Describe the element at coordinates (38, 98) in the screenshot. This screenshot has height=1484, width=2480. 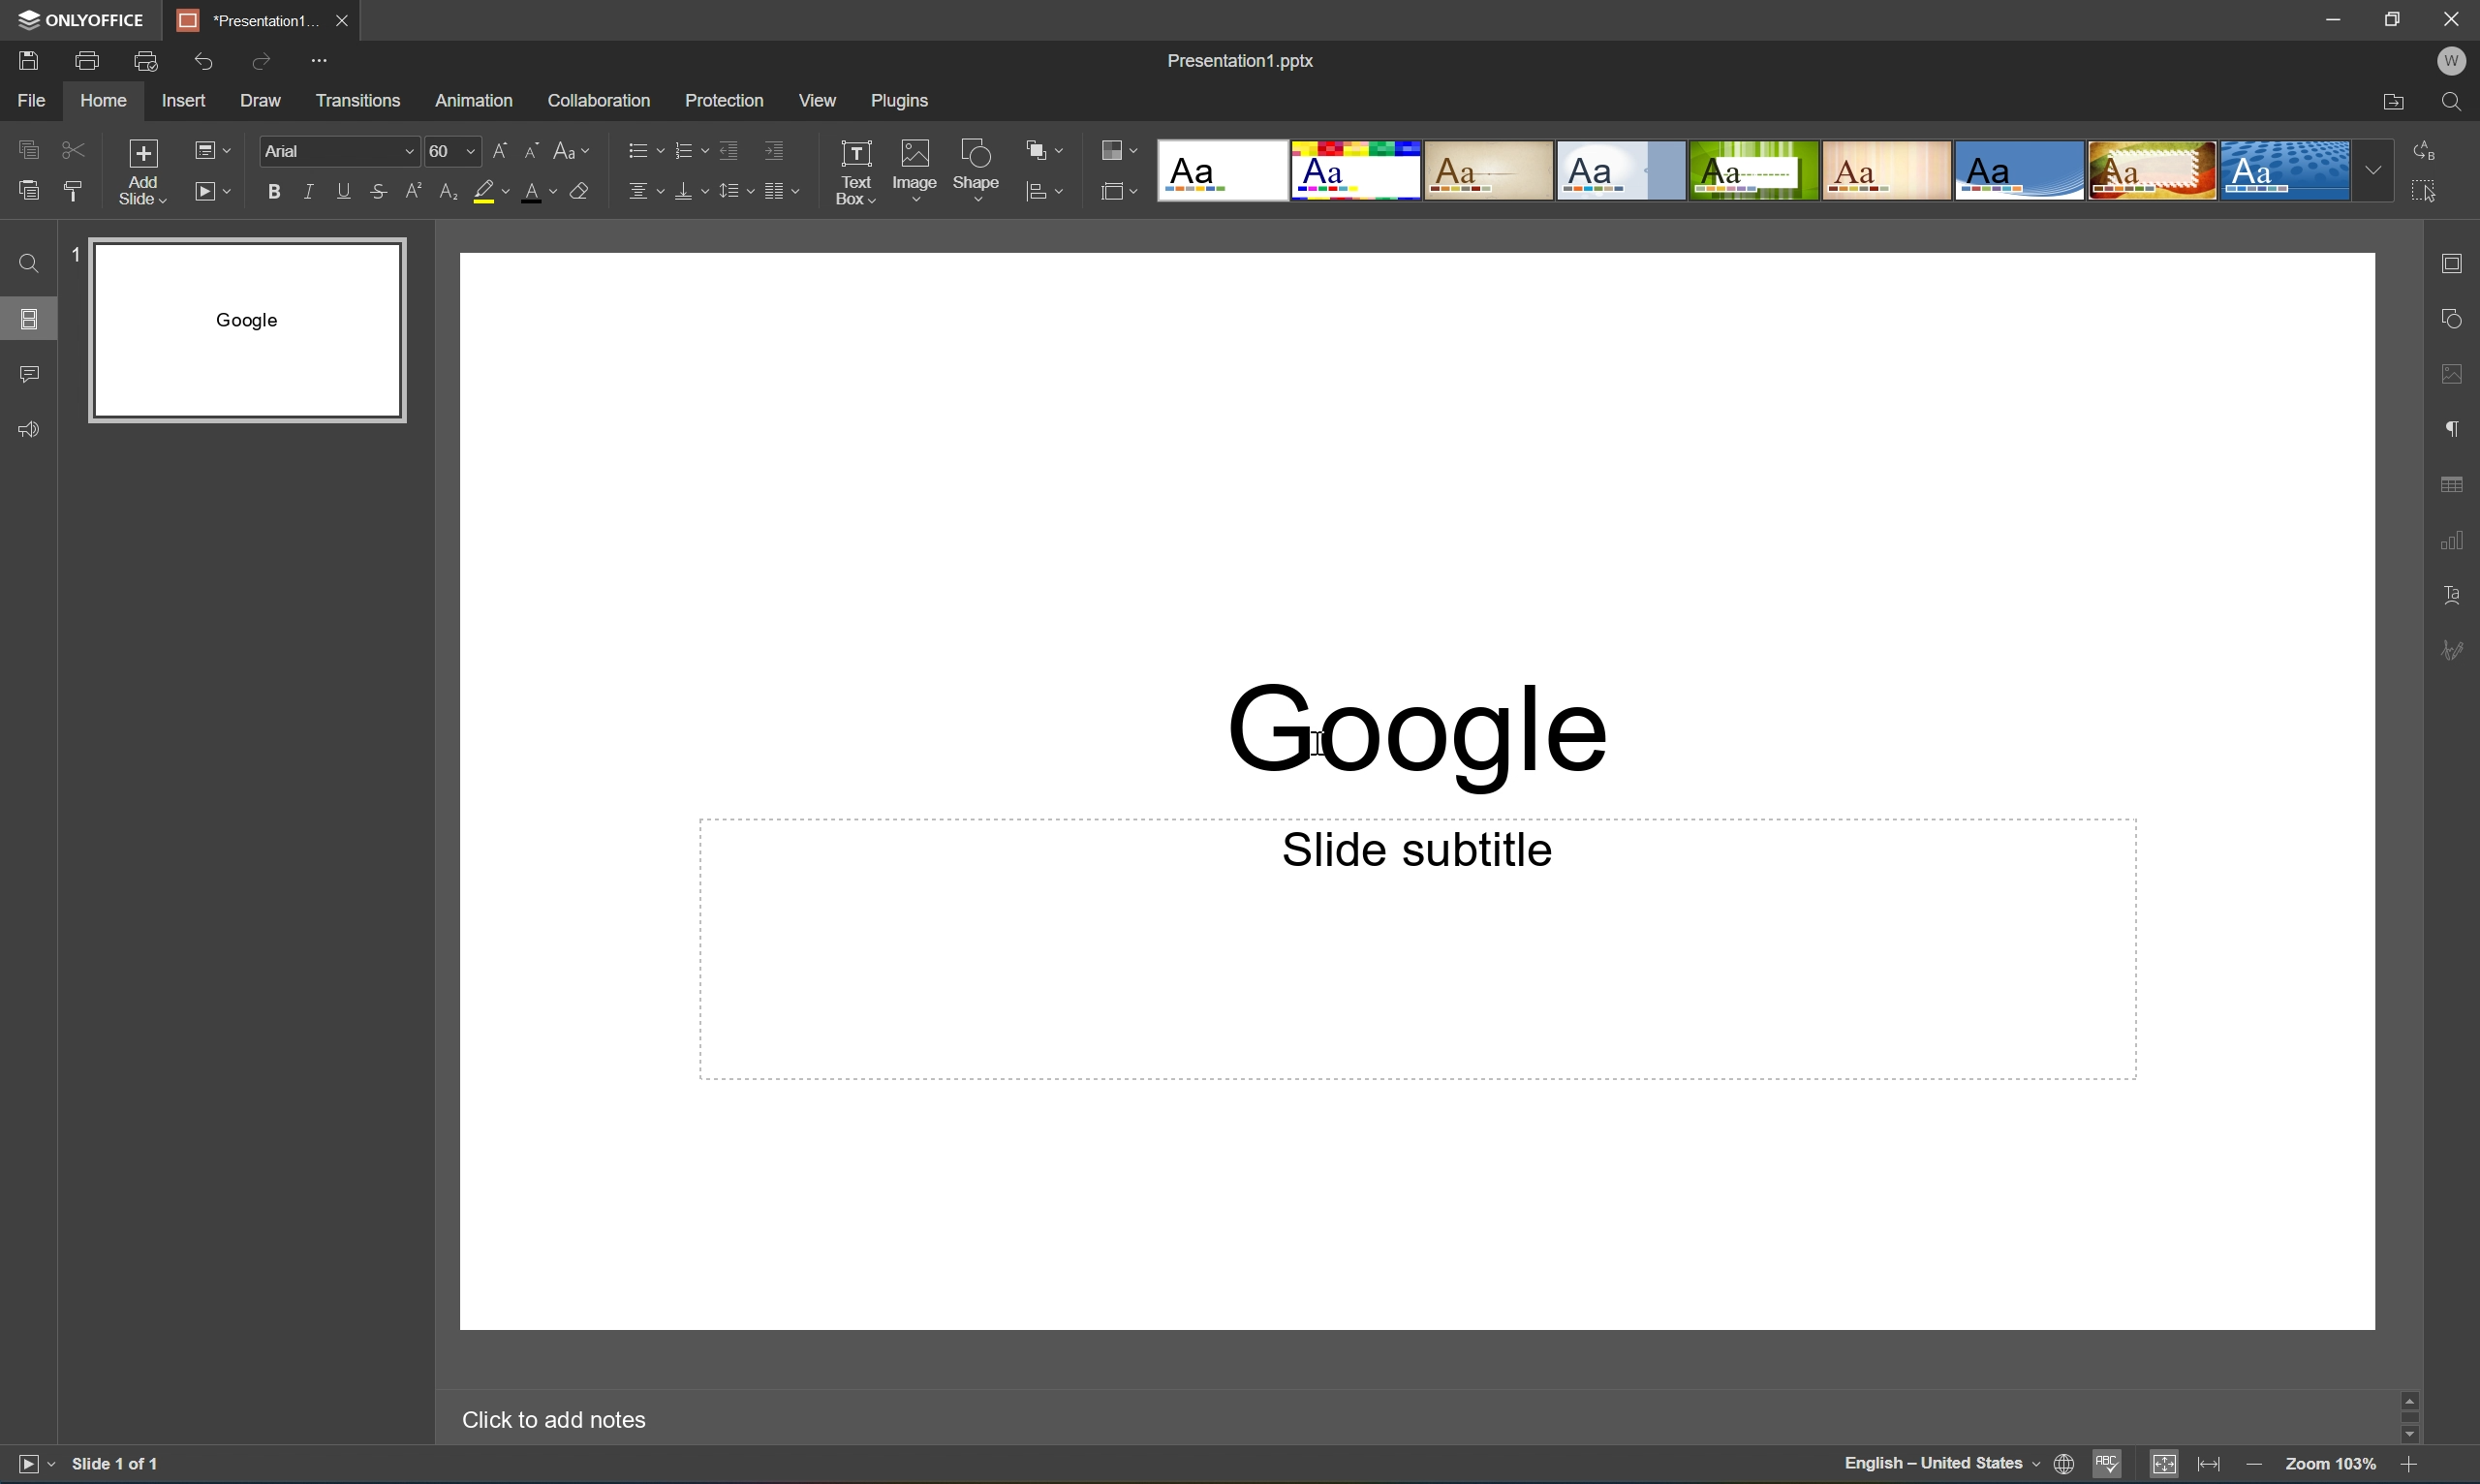
I see `File` at that location.